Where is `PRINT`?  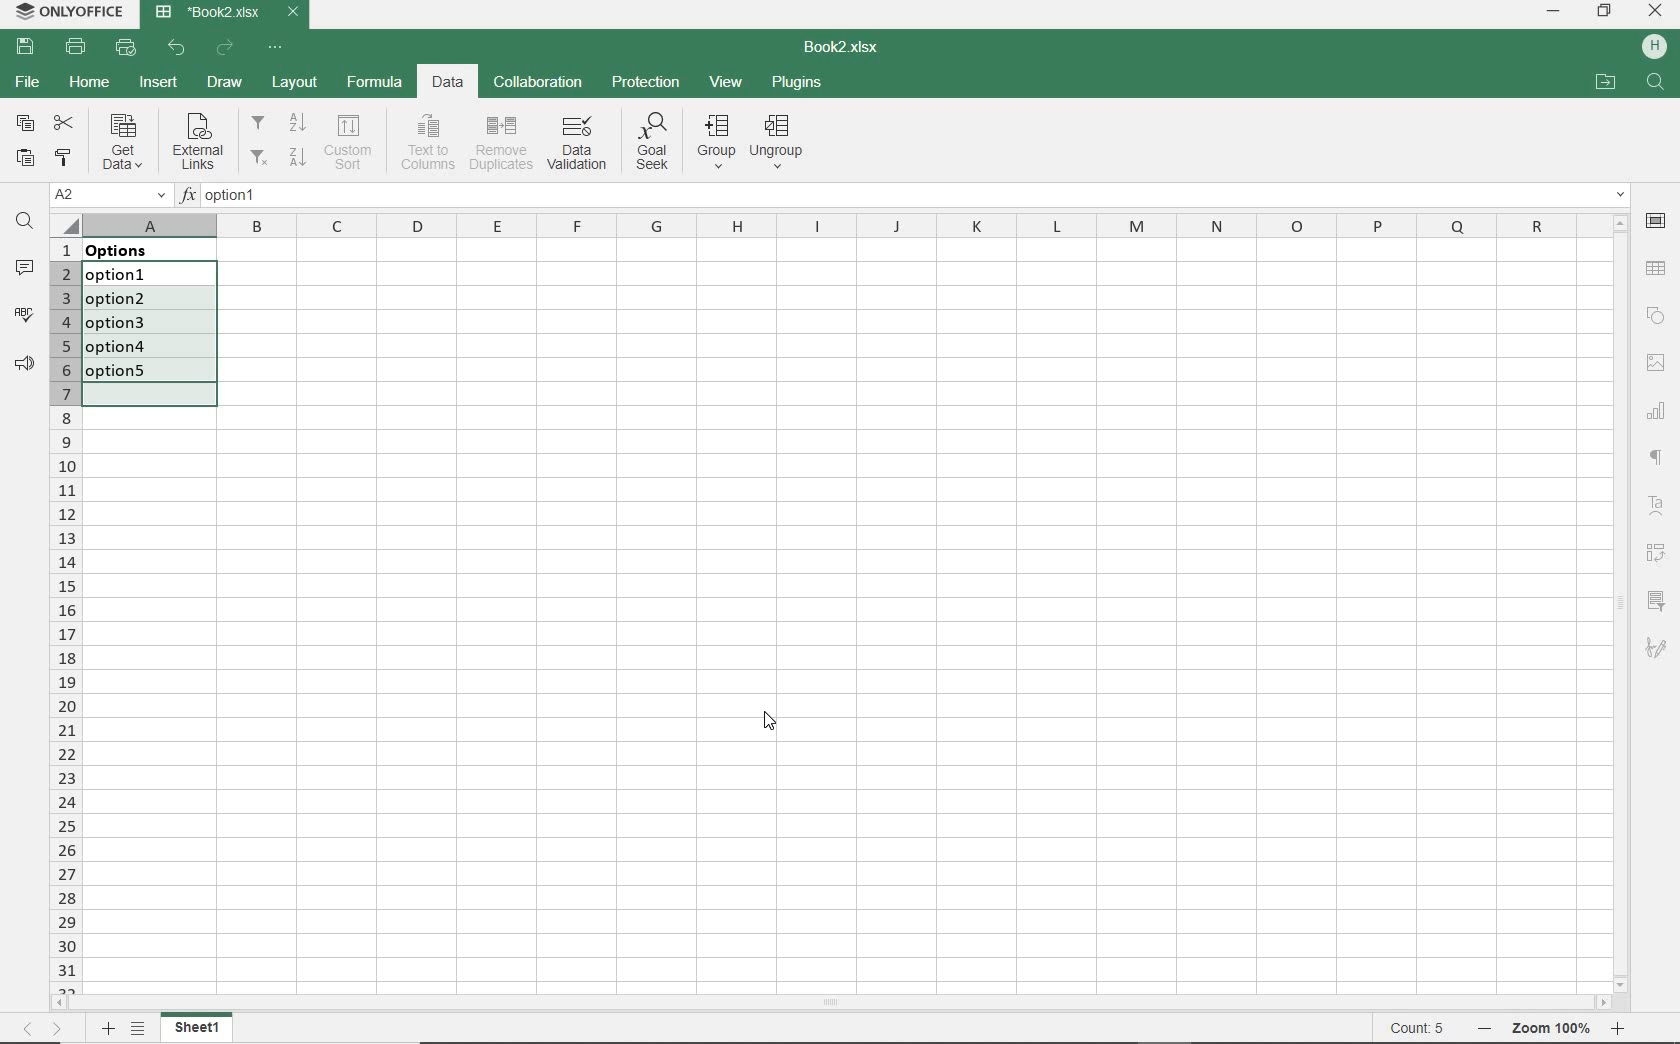 PRINT is located at coordinates (74, 48).